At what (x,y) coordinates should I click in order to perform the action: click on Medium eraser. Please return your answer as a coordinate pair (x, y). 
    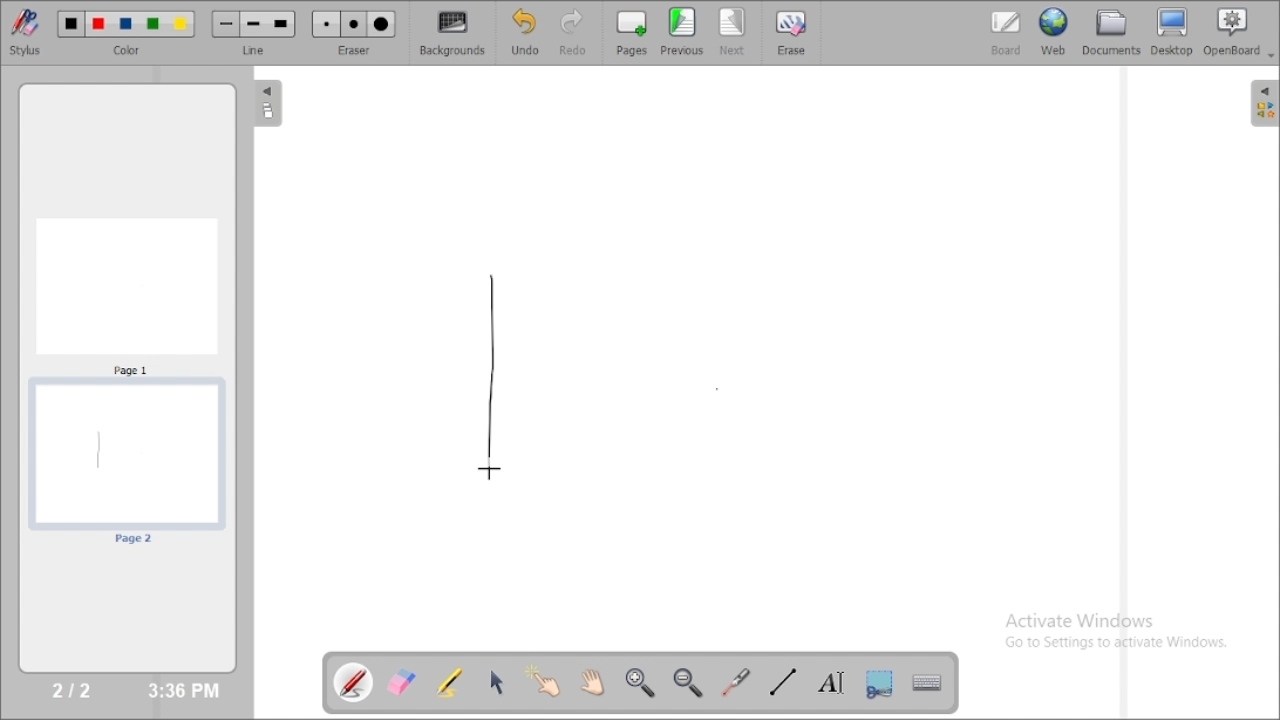
    Looking at the image, I should click on (354, 25).